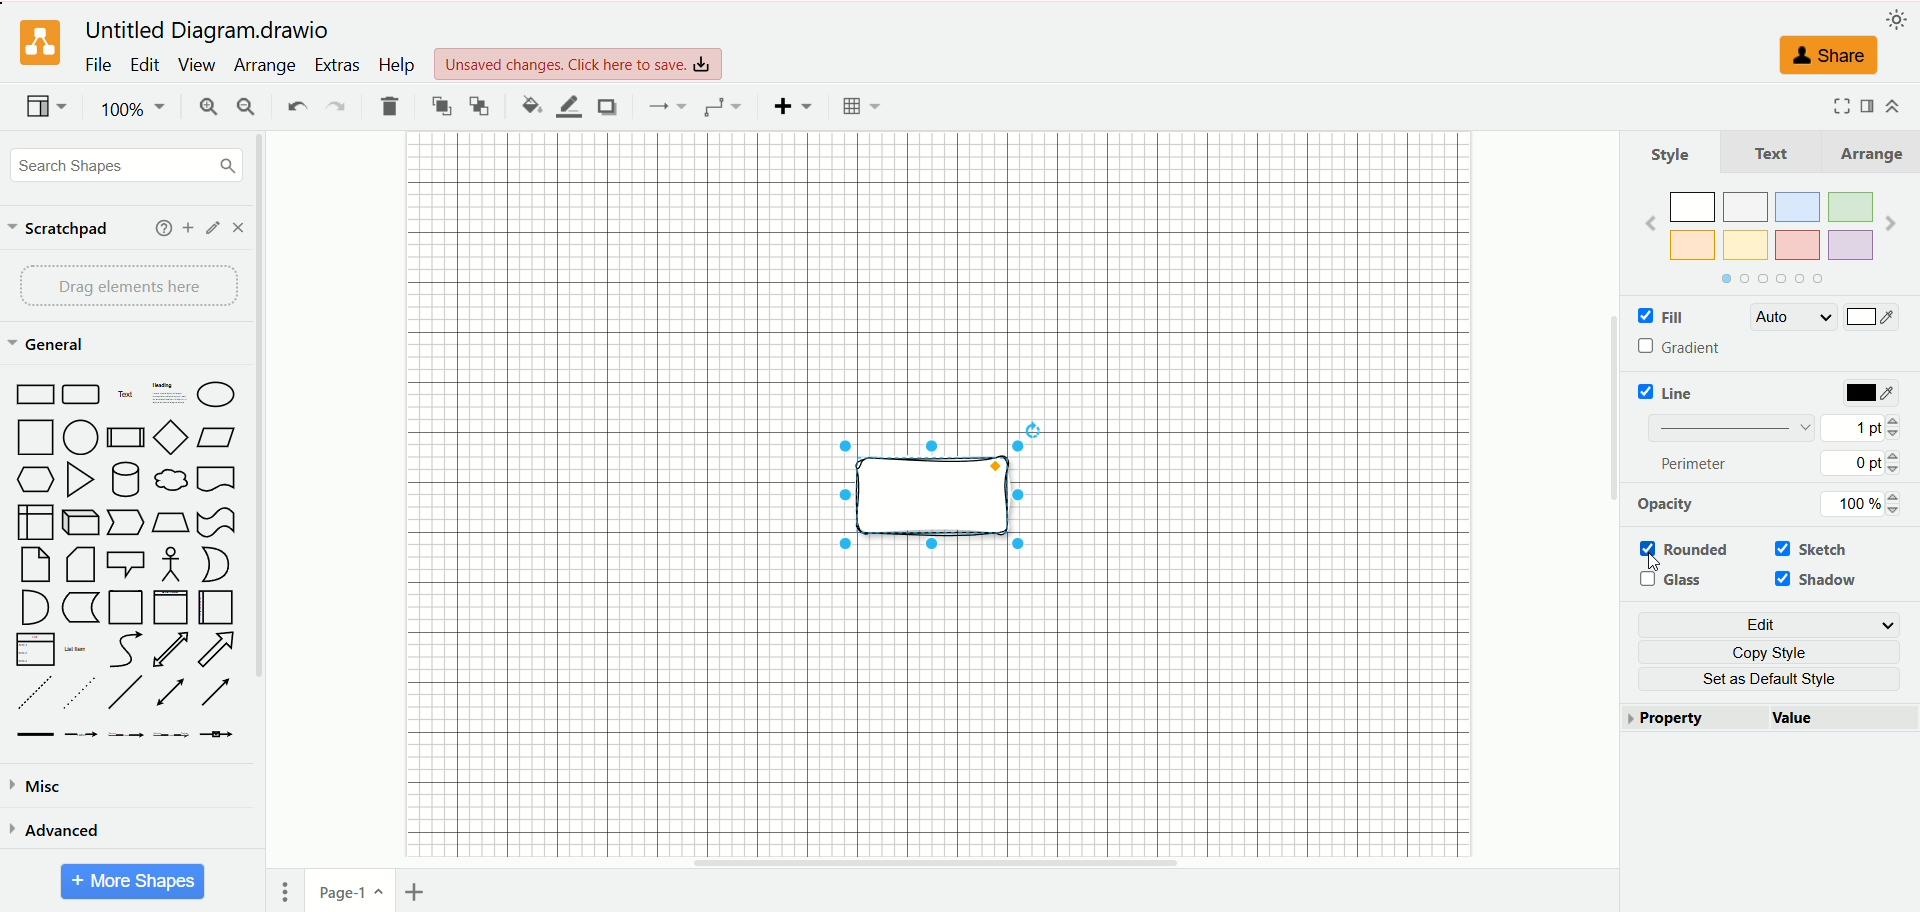  I want to click on color options navigate, so click(1768, 279).